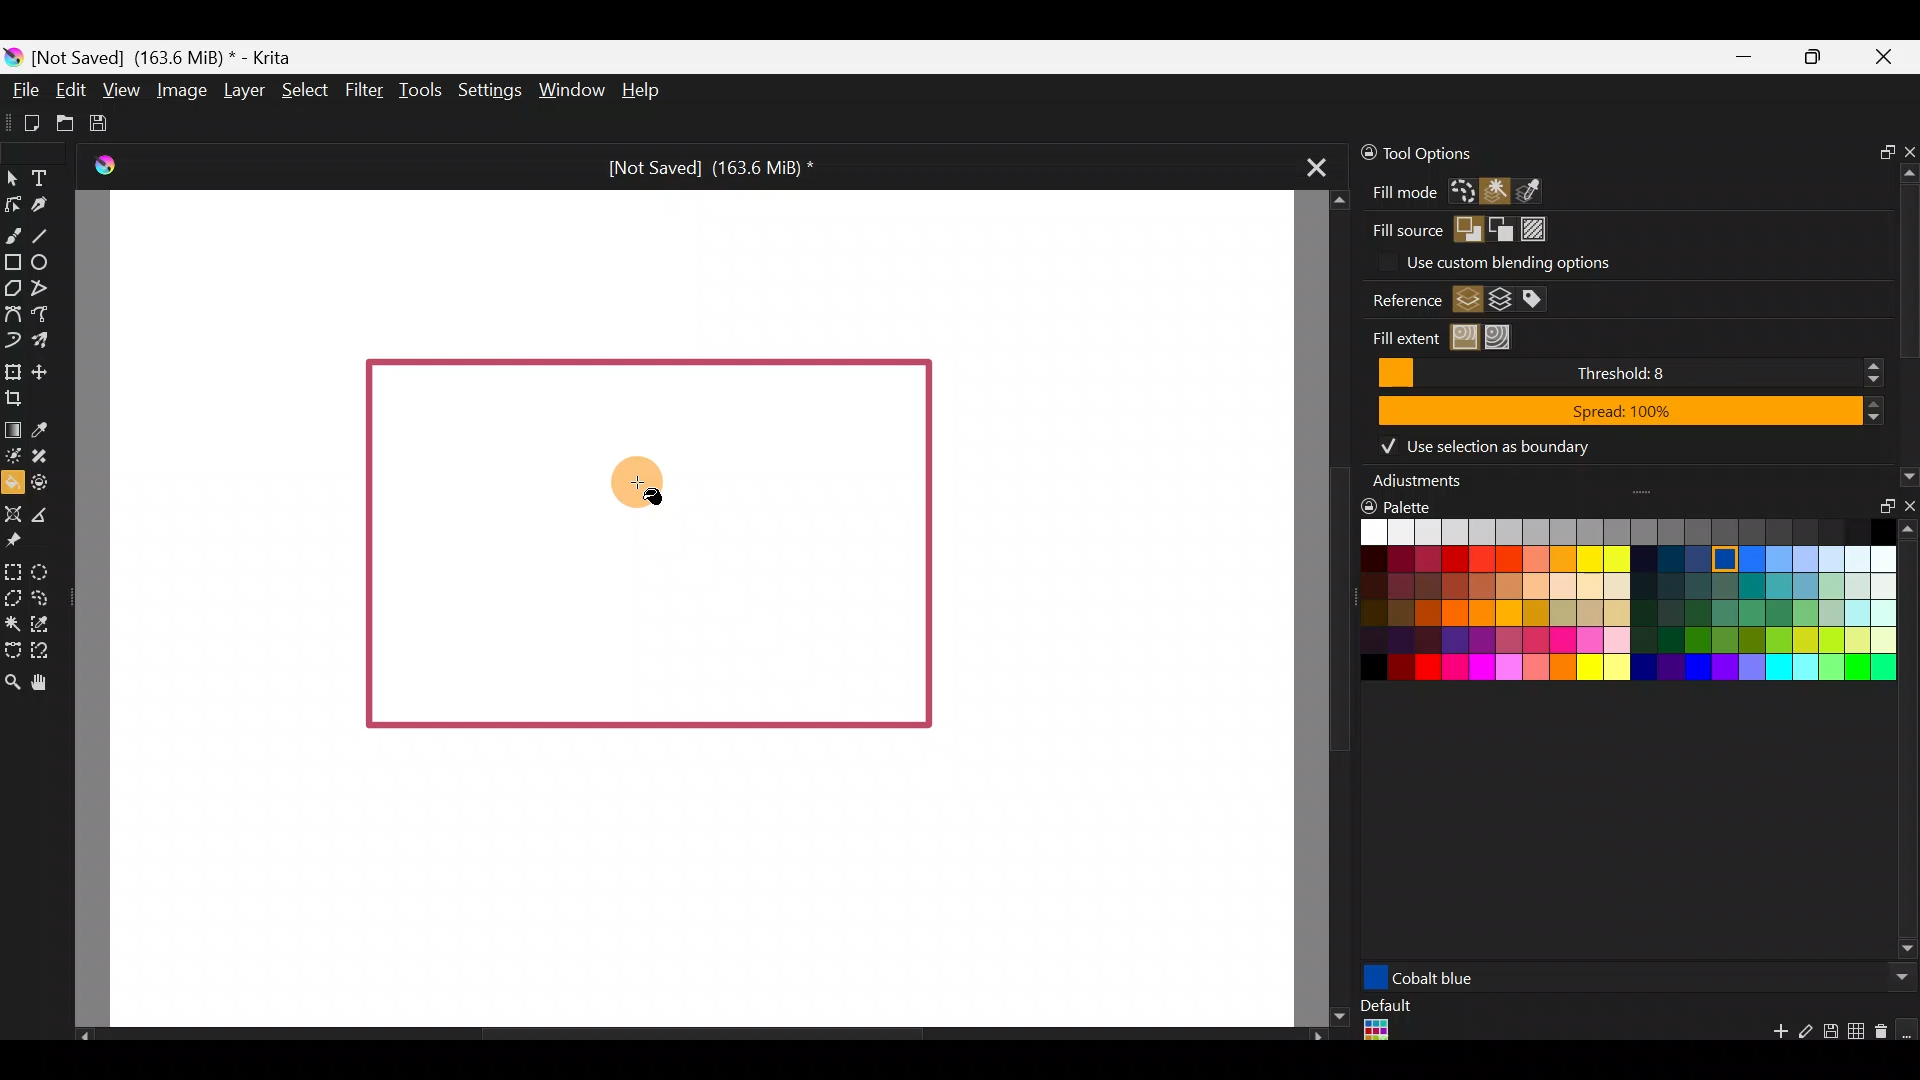 This screenshot has height=1080, width=1920. Describe the element at coordinates (1398, 191) in the screenshot. I see `Fill mode` at that location.